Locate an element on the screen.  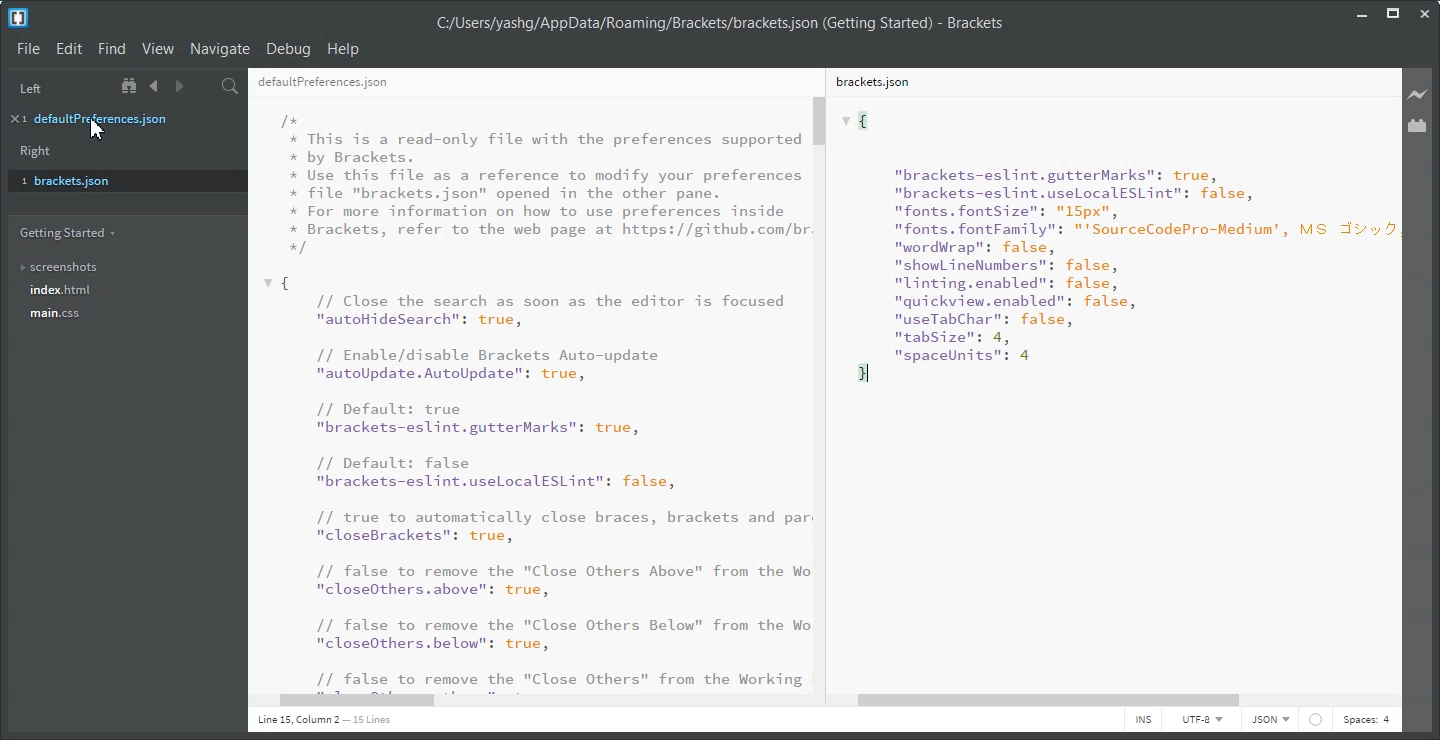
Minimize is located at coordinates (1363, 12).